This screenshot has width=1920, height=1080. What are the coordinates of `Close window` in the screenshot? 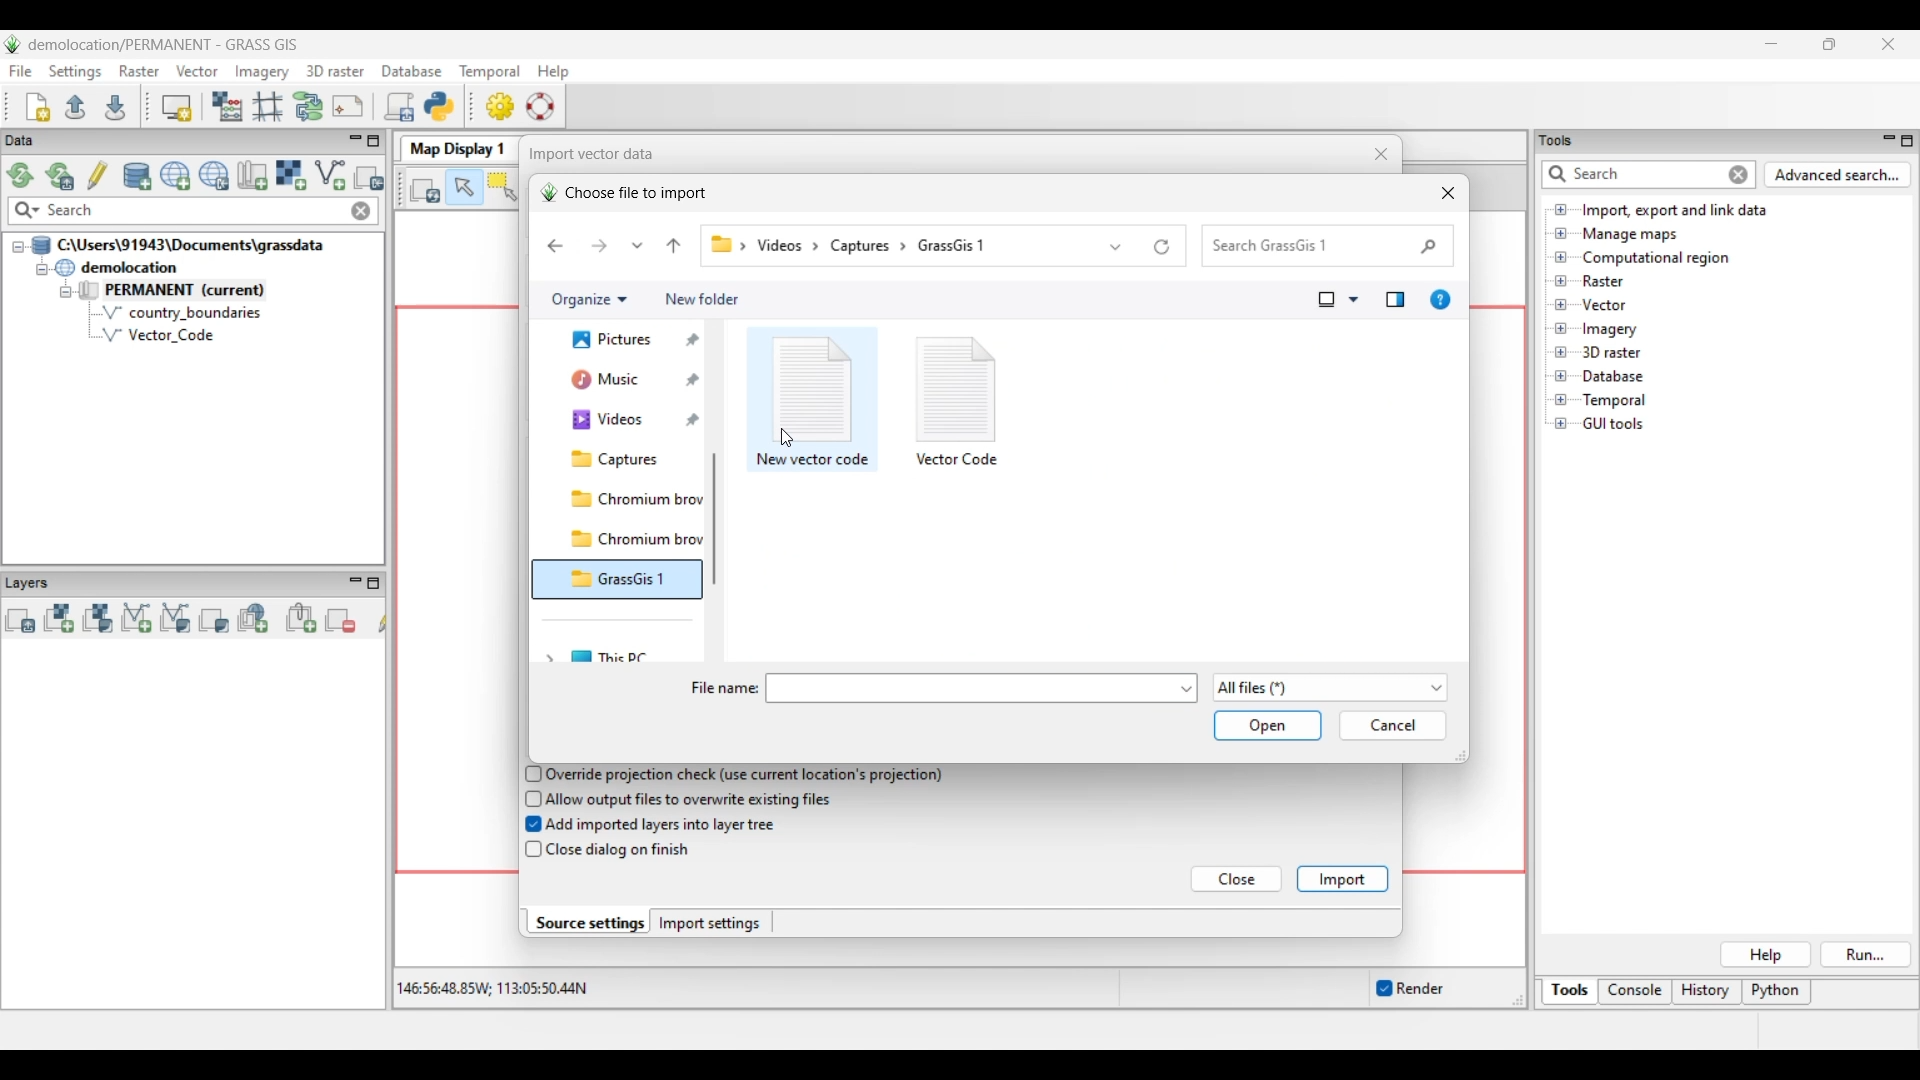 It's located at (1448, 193).